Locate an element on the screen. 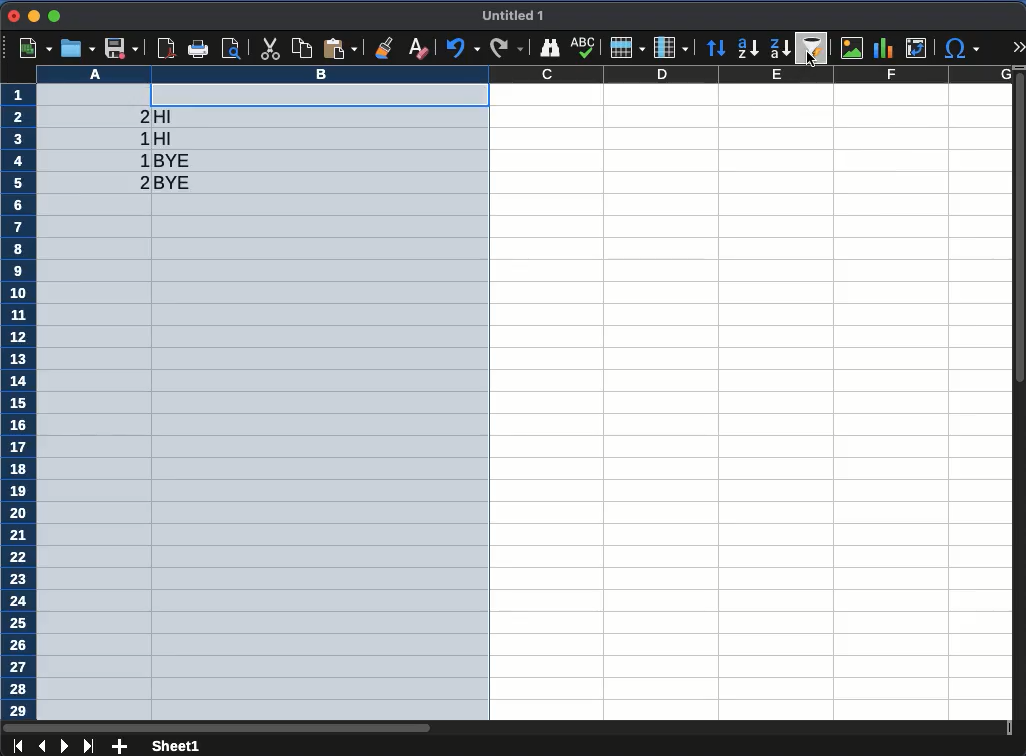  scroll is located at coordinates (505, 725).